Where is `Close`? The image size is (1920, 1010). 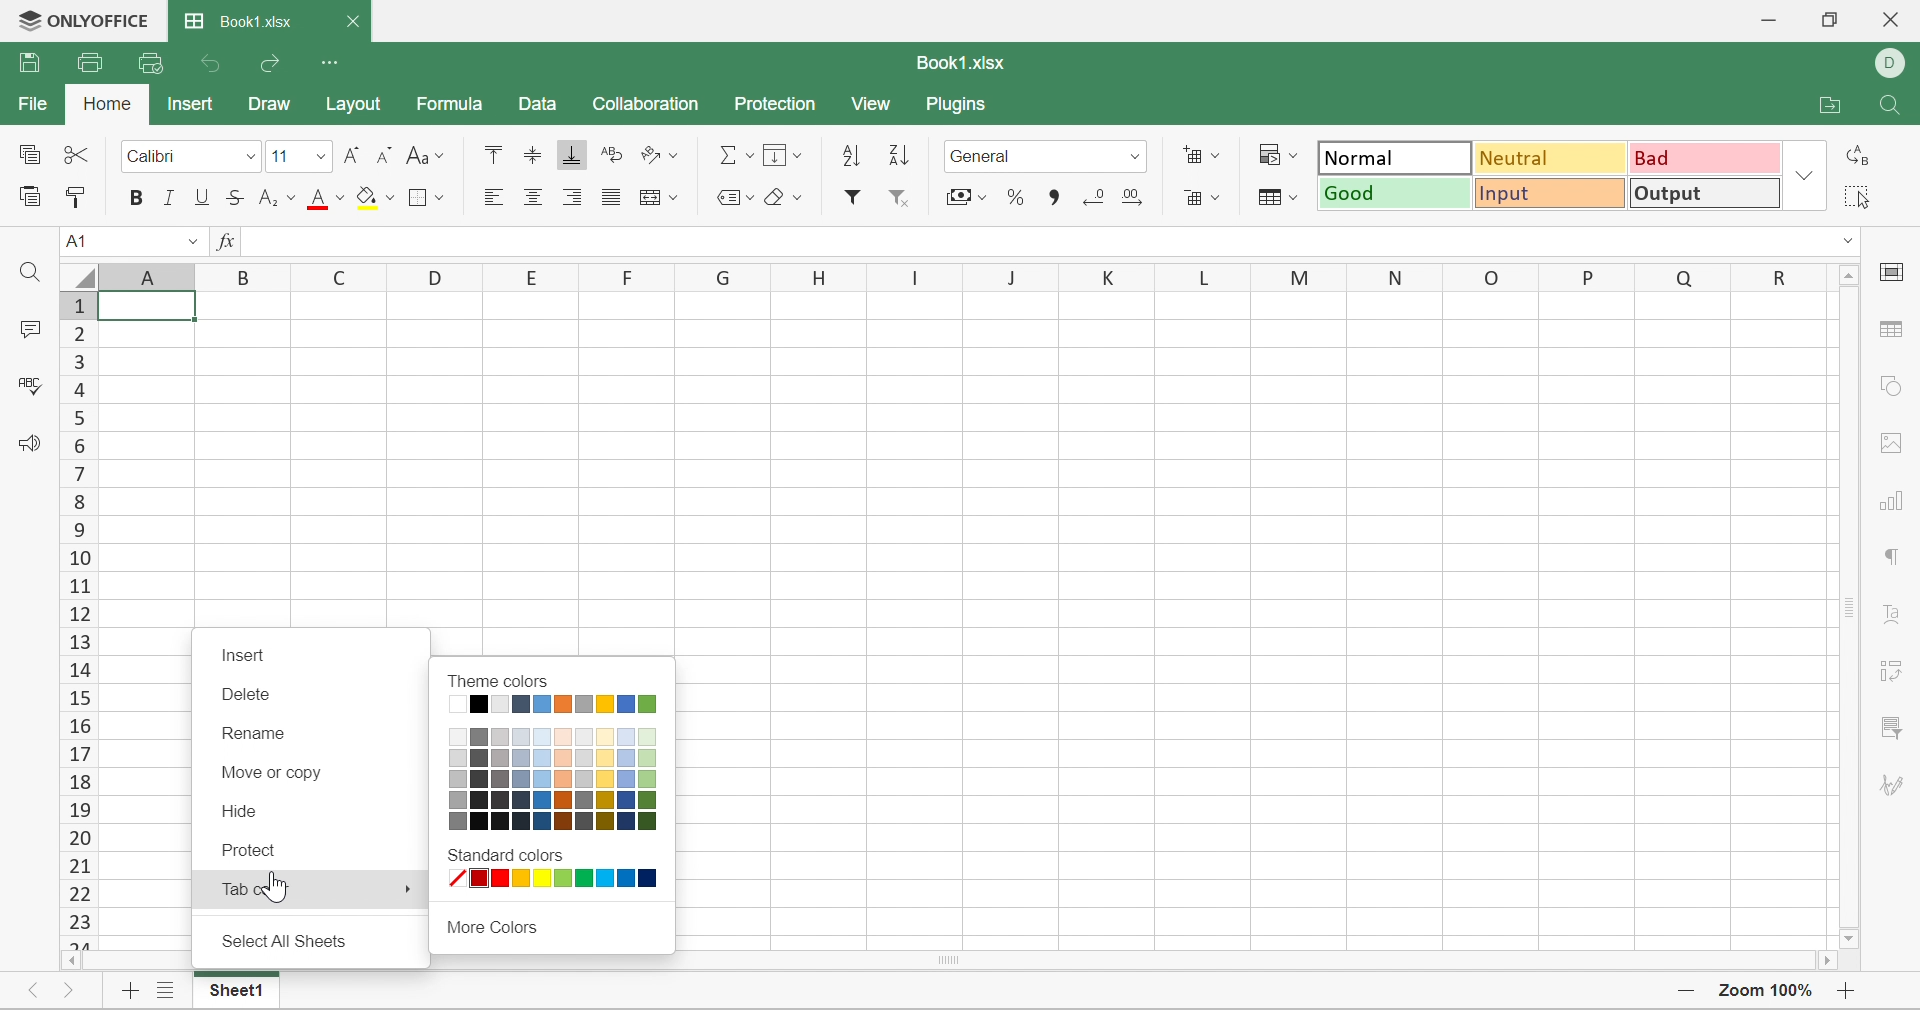
Close is located at coordinates (1889, 19).